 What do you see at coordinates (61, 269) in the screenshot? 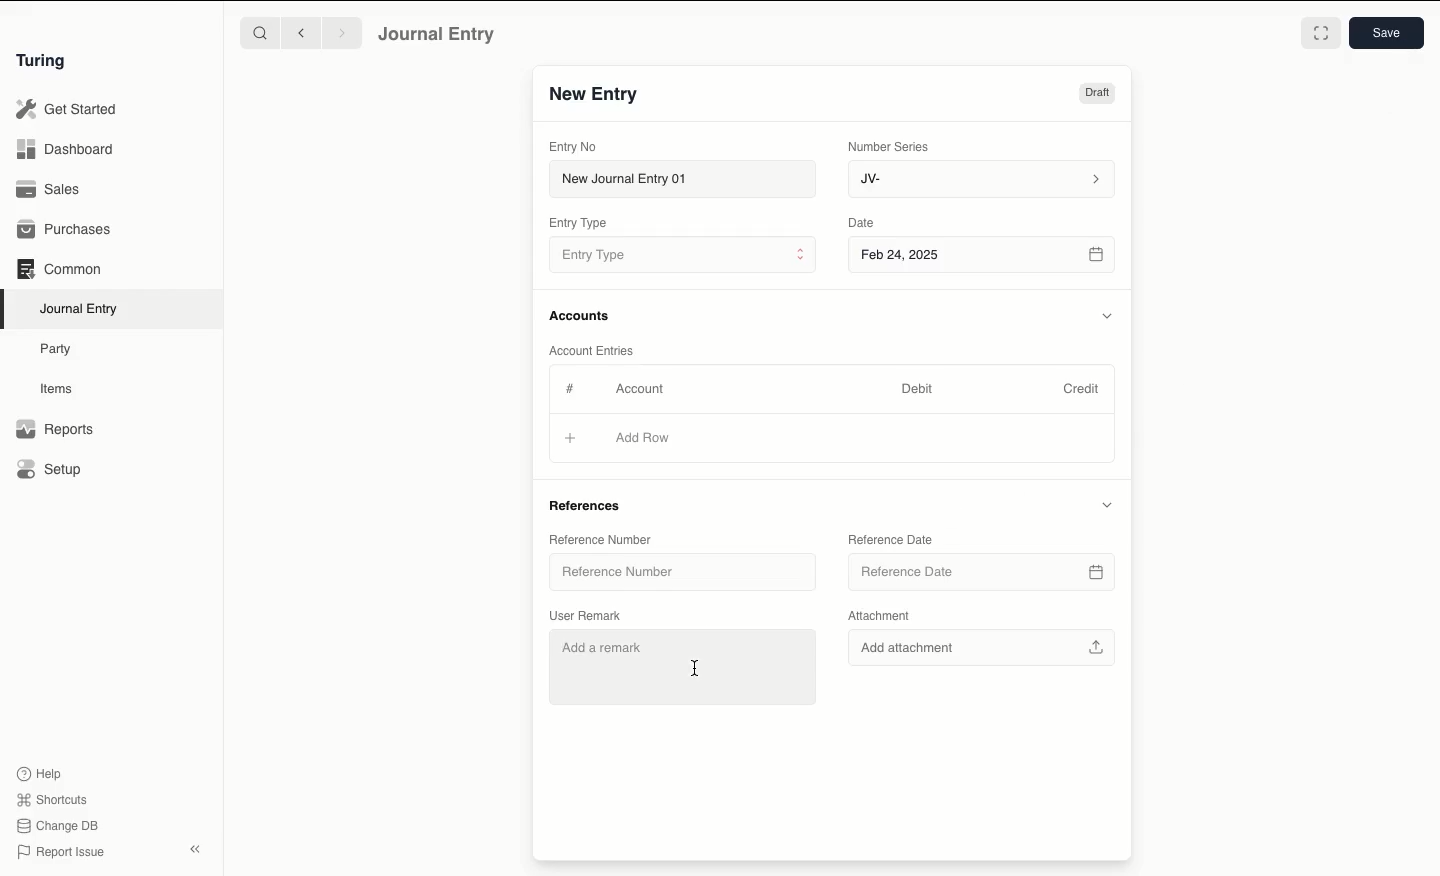
I see `Common` at bounding box center [61, 269].